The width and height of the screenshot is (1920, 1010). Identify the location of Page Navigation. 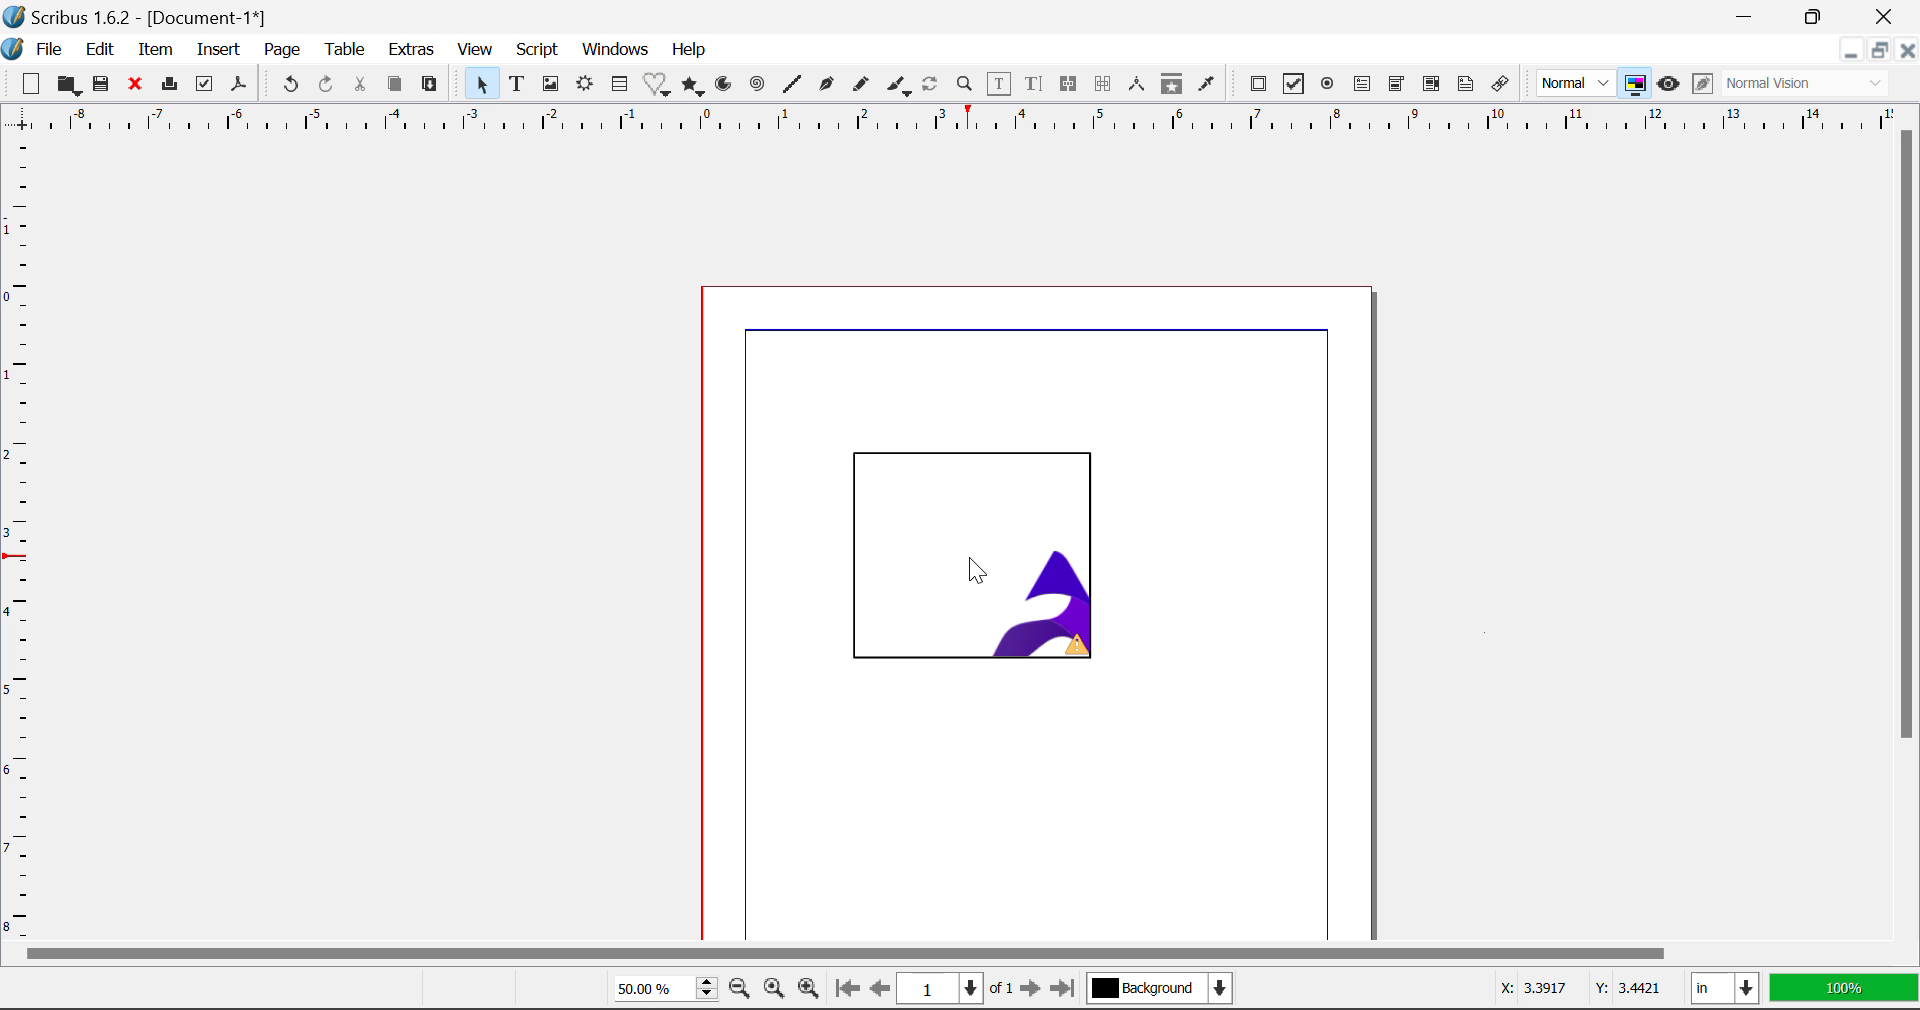
(948, 989).